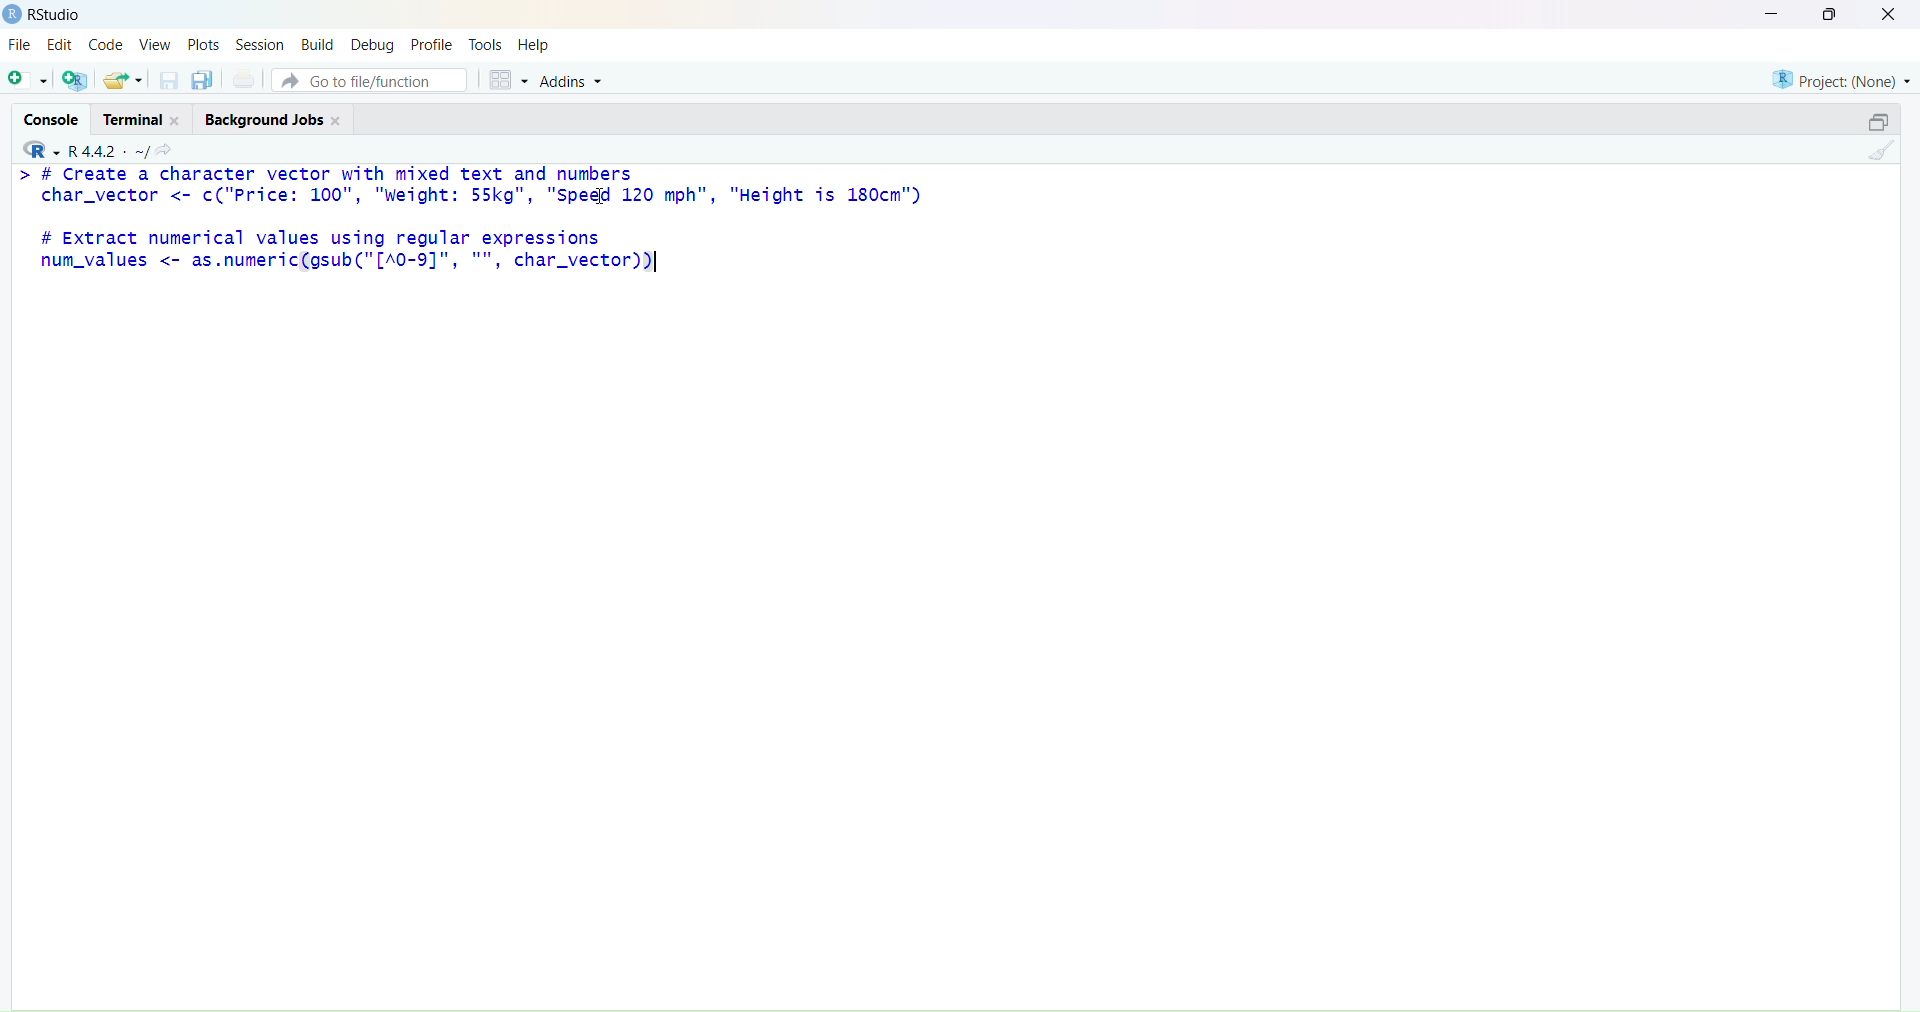 The height and width of the screenshot is (1012, 1920). What do you see at coordinates (509, 80) in the screenshot?
I see `grid view` at bounding box center [509, 80].